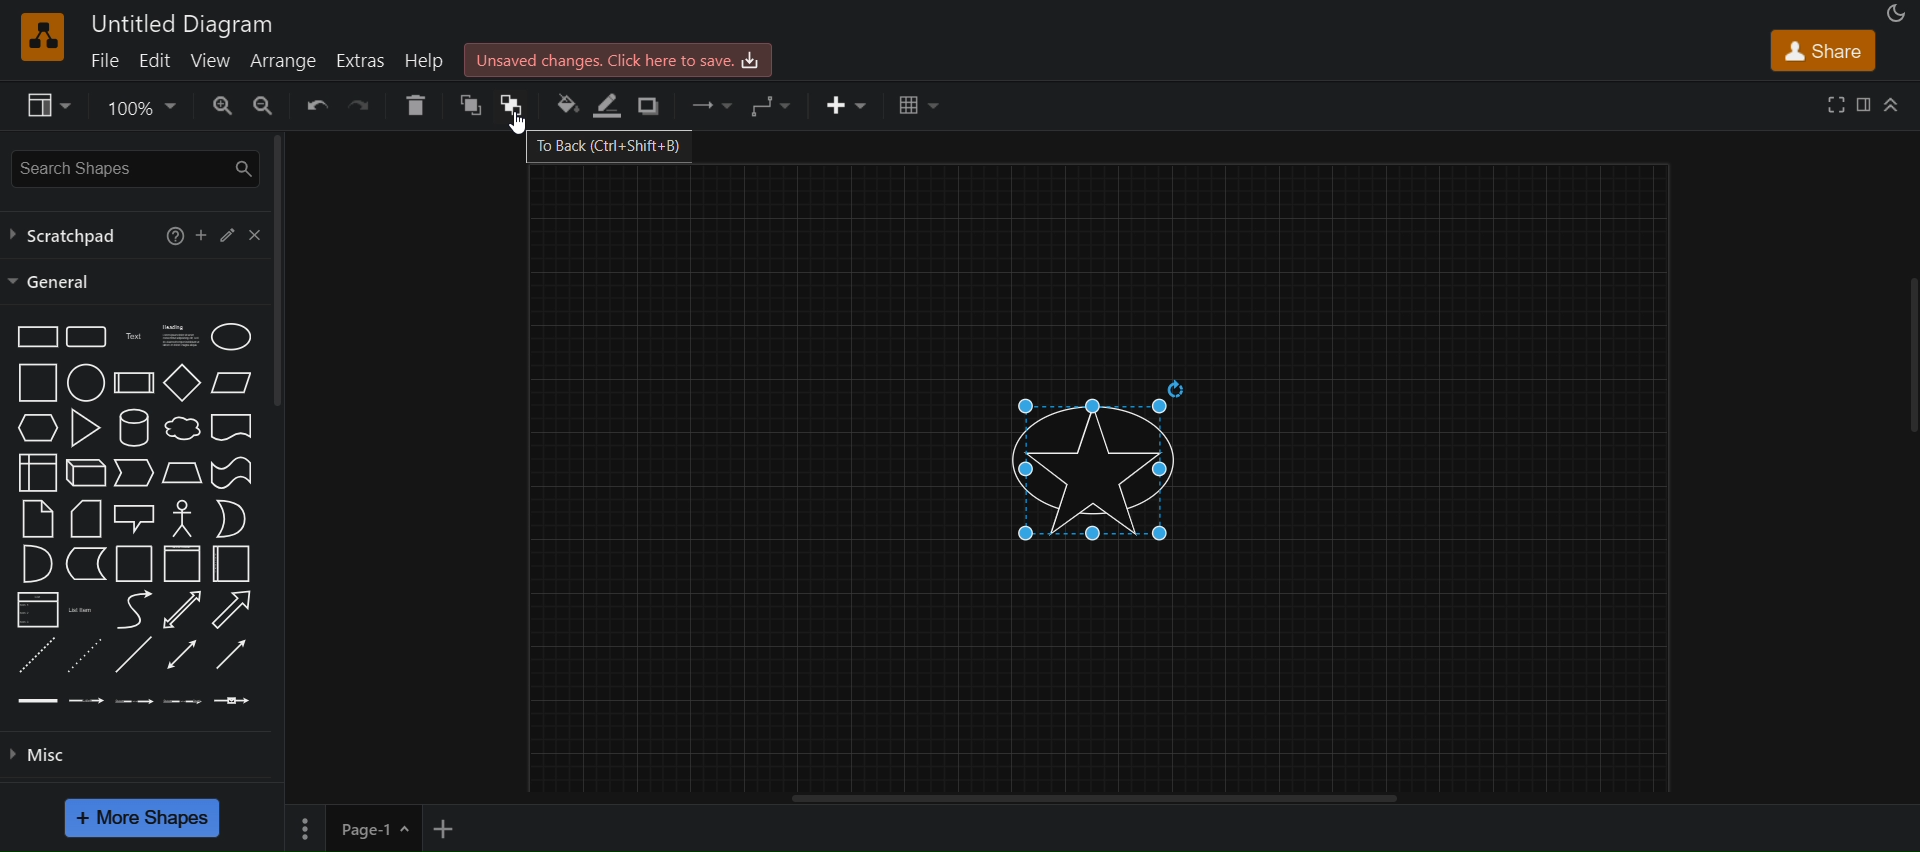  Describe the element at coordinates (156, 60) in the screenshot. I see `edit` at that location.